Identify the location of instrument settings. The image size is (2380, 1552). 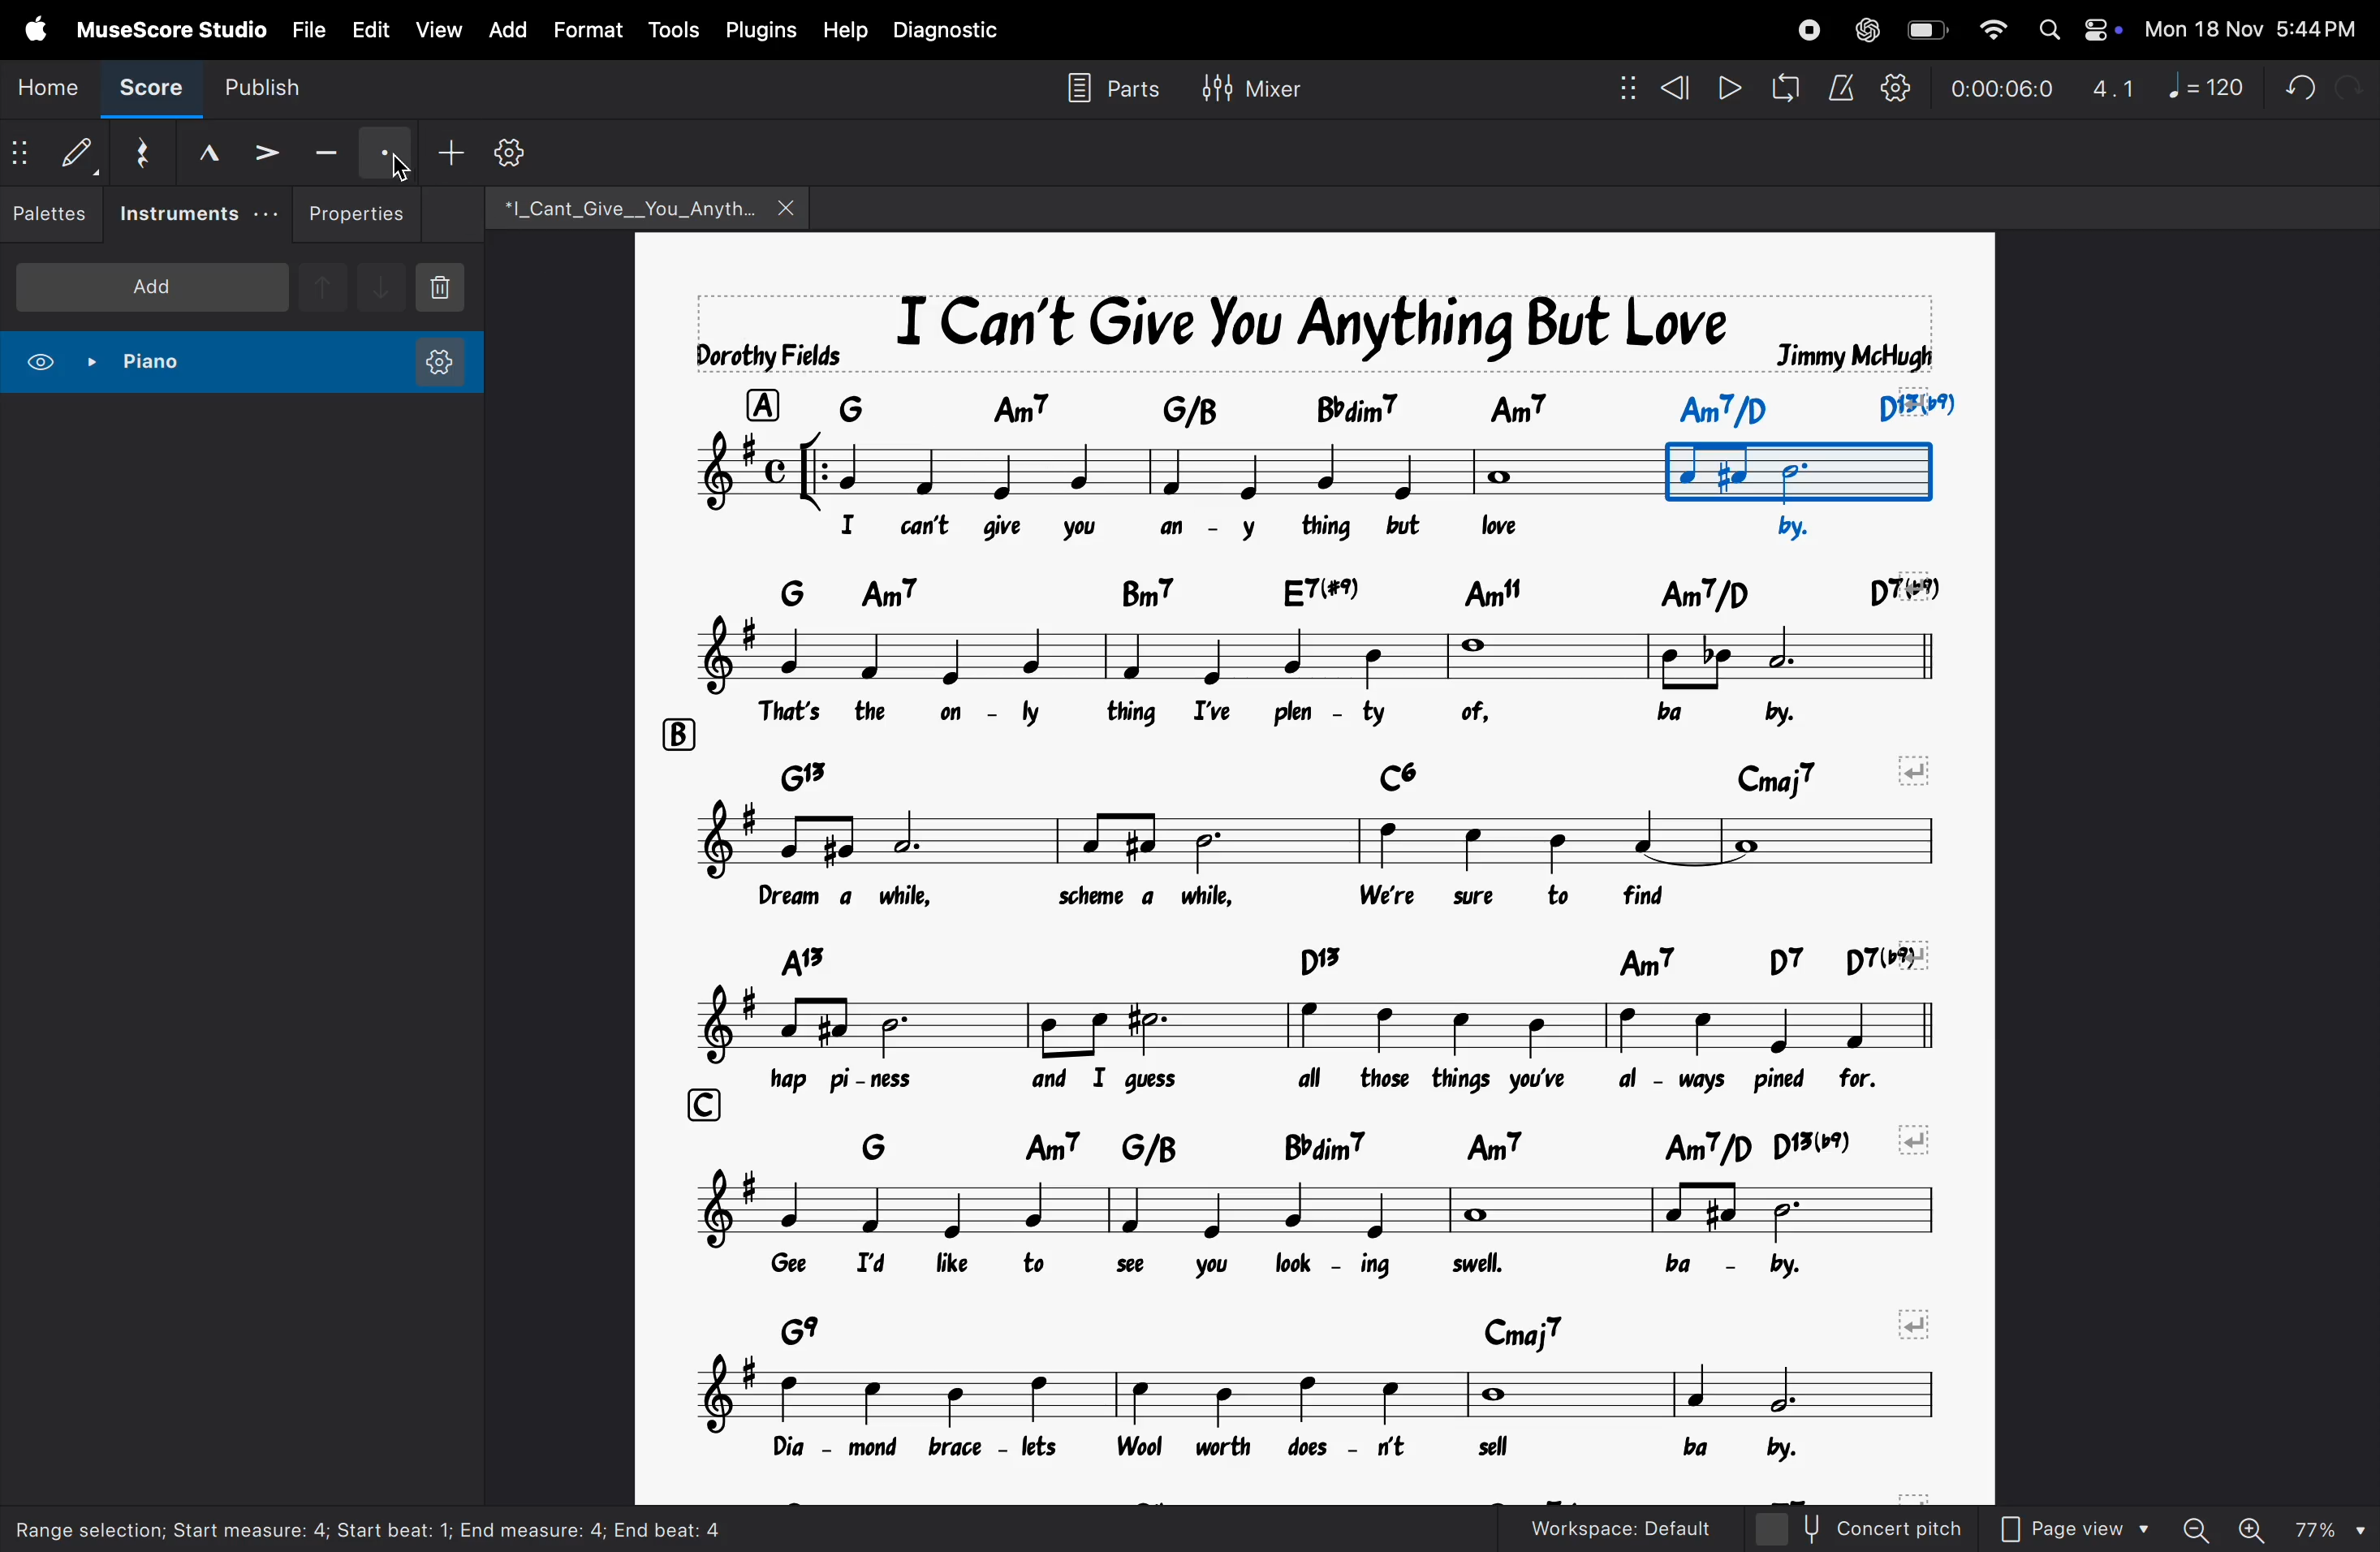
(436, 358).